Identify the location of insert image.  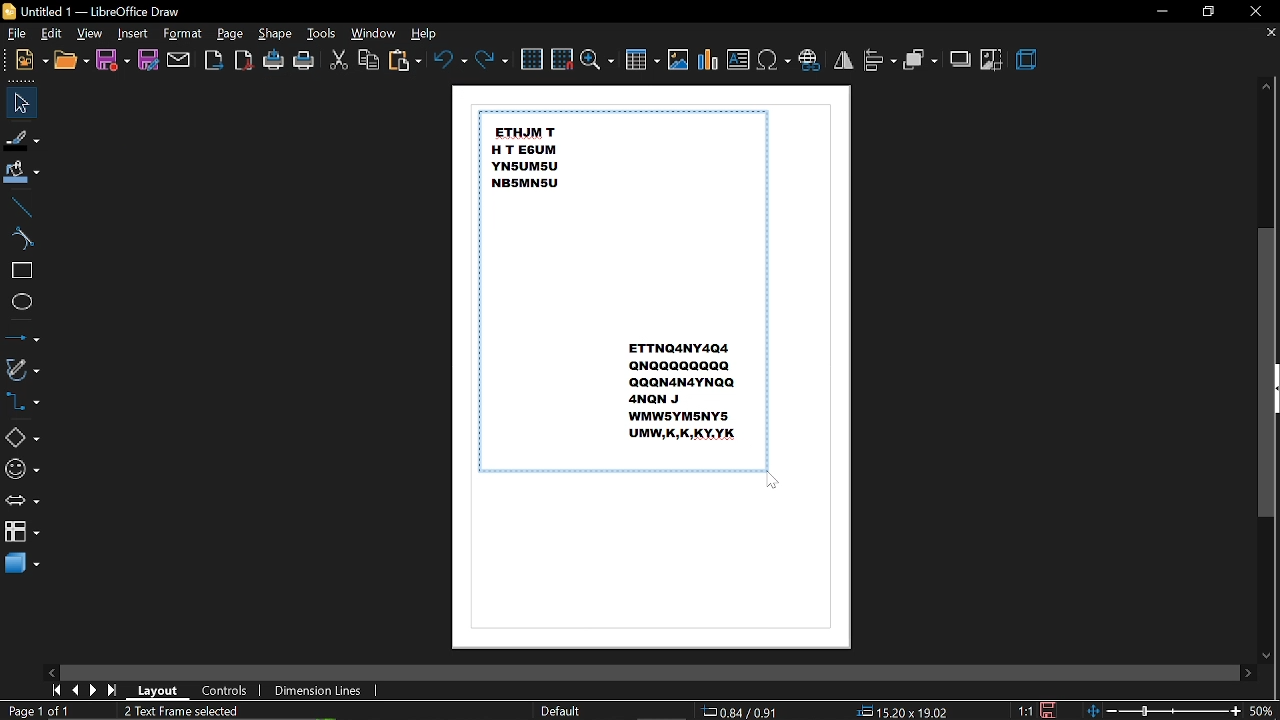
(678, 60).